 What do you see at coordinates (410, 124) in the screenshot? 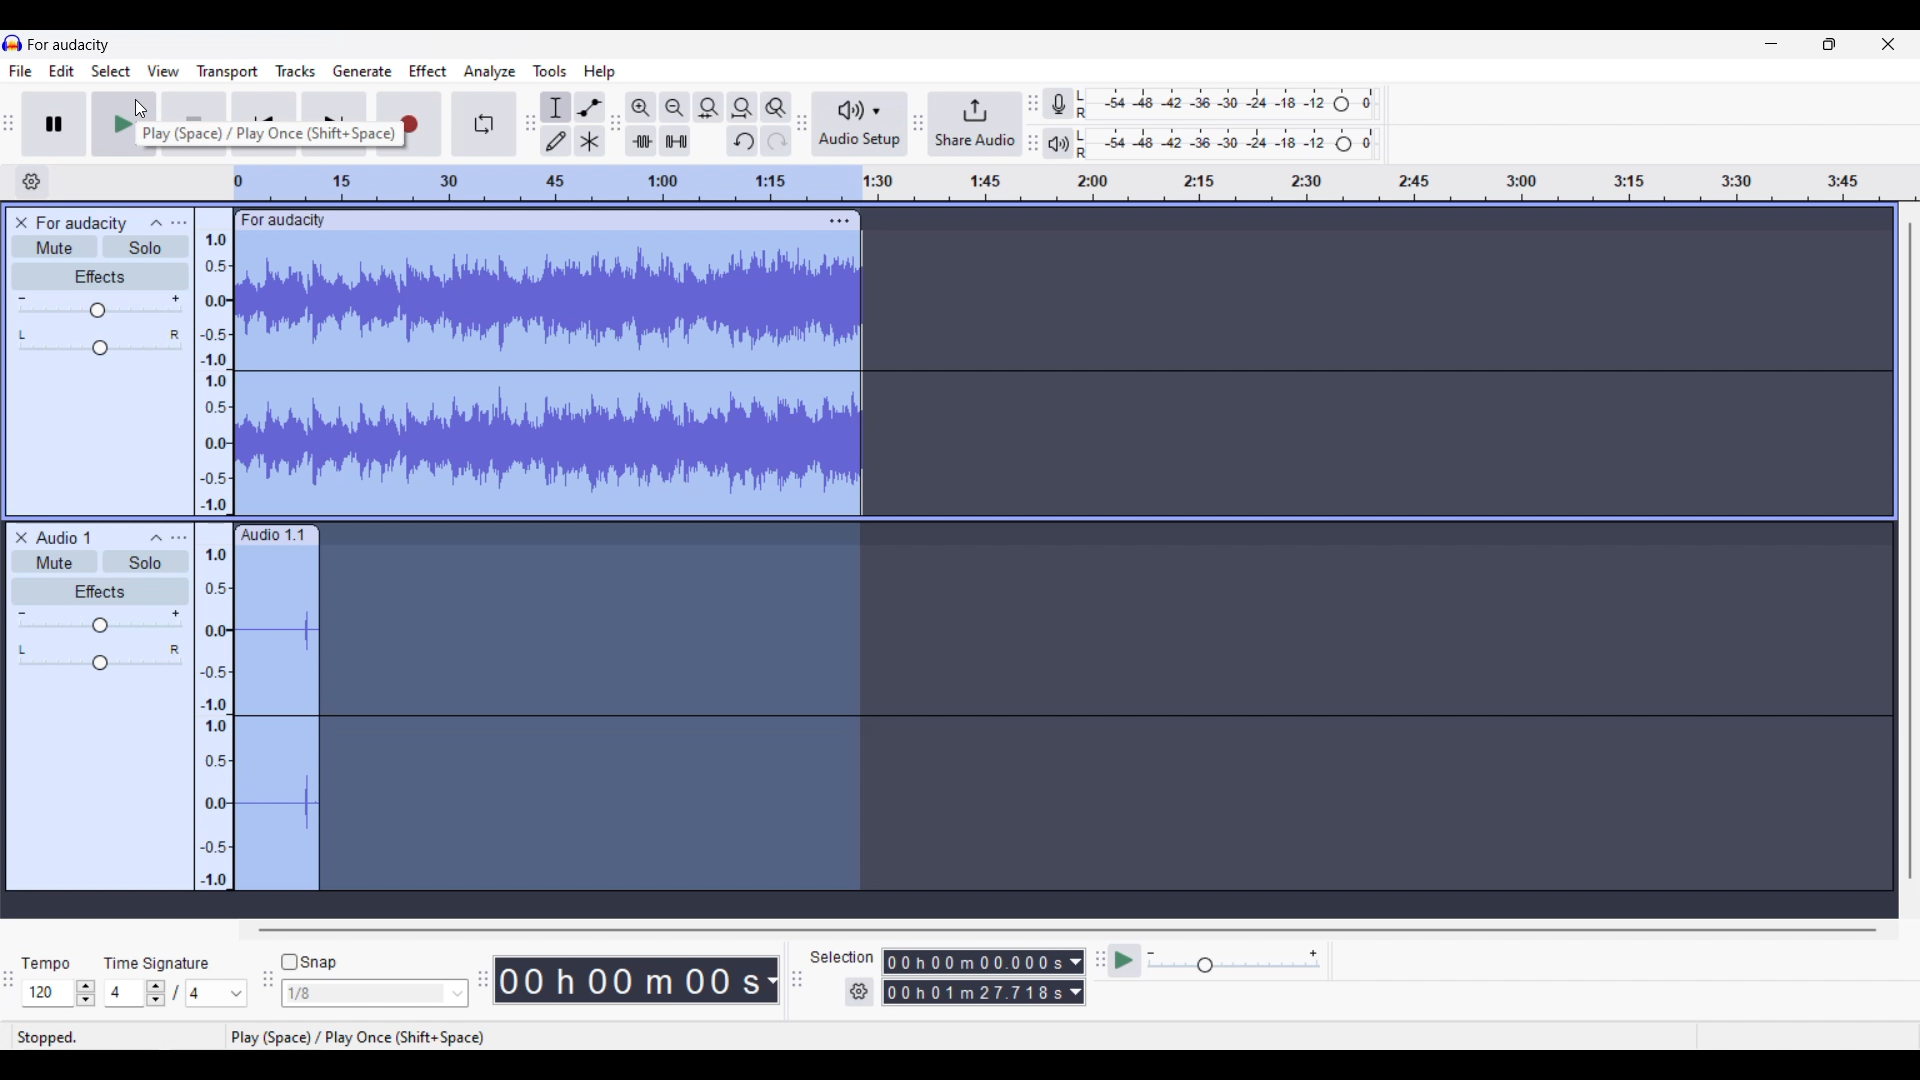
I see `Record/Record new track` at bounding box center [410, 124].